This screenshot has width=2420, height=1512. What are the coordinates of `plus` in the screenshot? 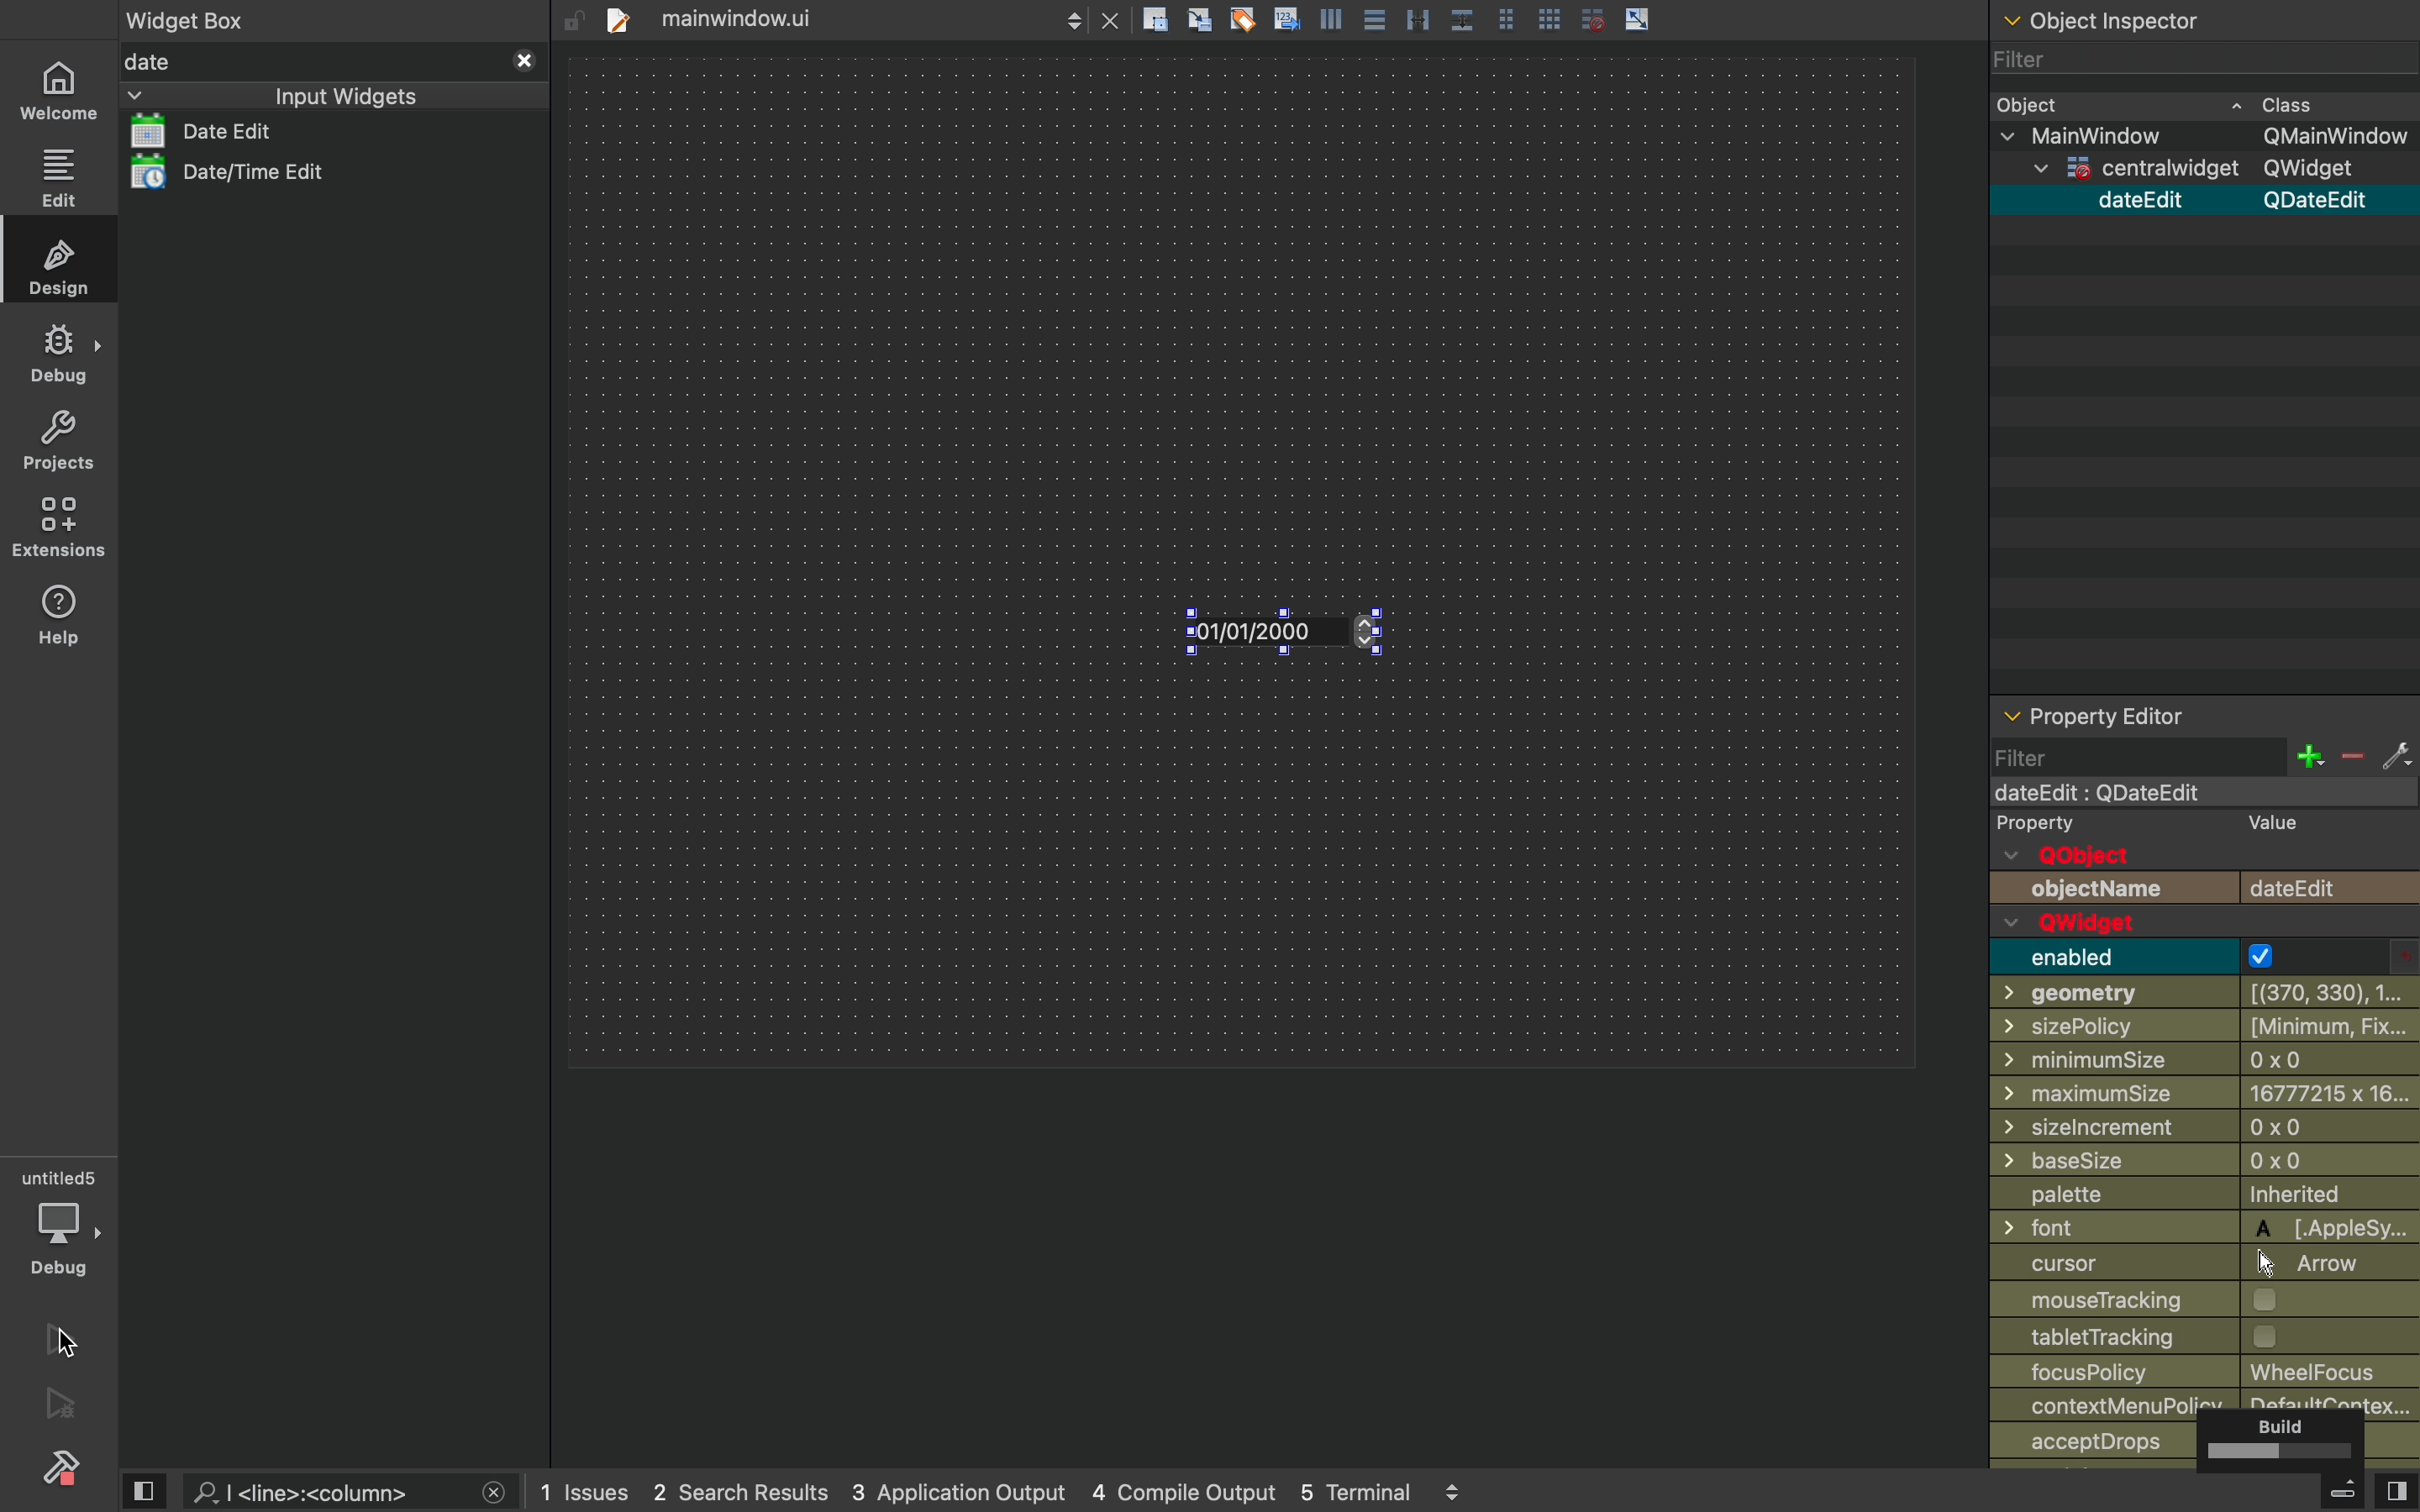 It's located at (2309, 756).